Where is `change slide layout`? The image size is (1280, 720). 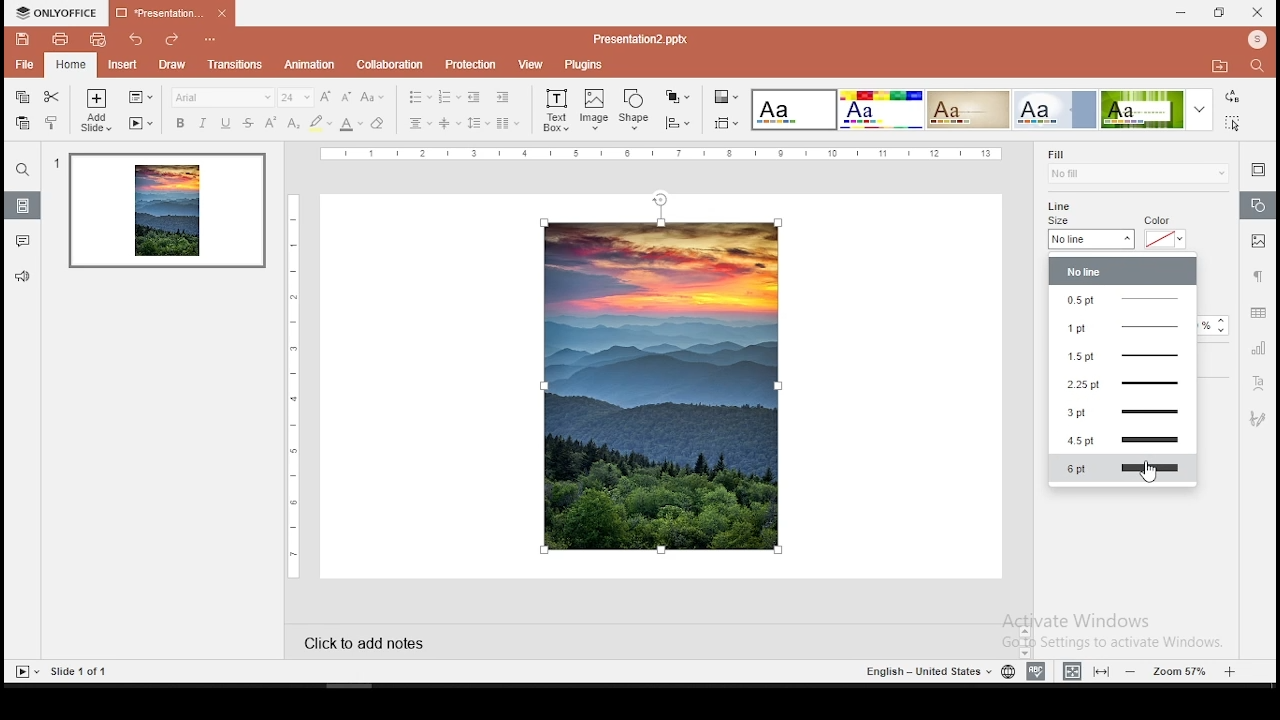 change slide layout is located at coordinates (139, 97).